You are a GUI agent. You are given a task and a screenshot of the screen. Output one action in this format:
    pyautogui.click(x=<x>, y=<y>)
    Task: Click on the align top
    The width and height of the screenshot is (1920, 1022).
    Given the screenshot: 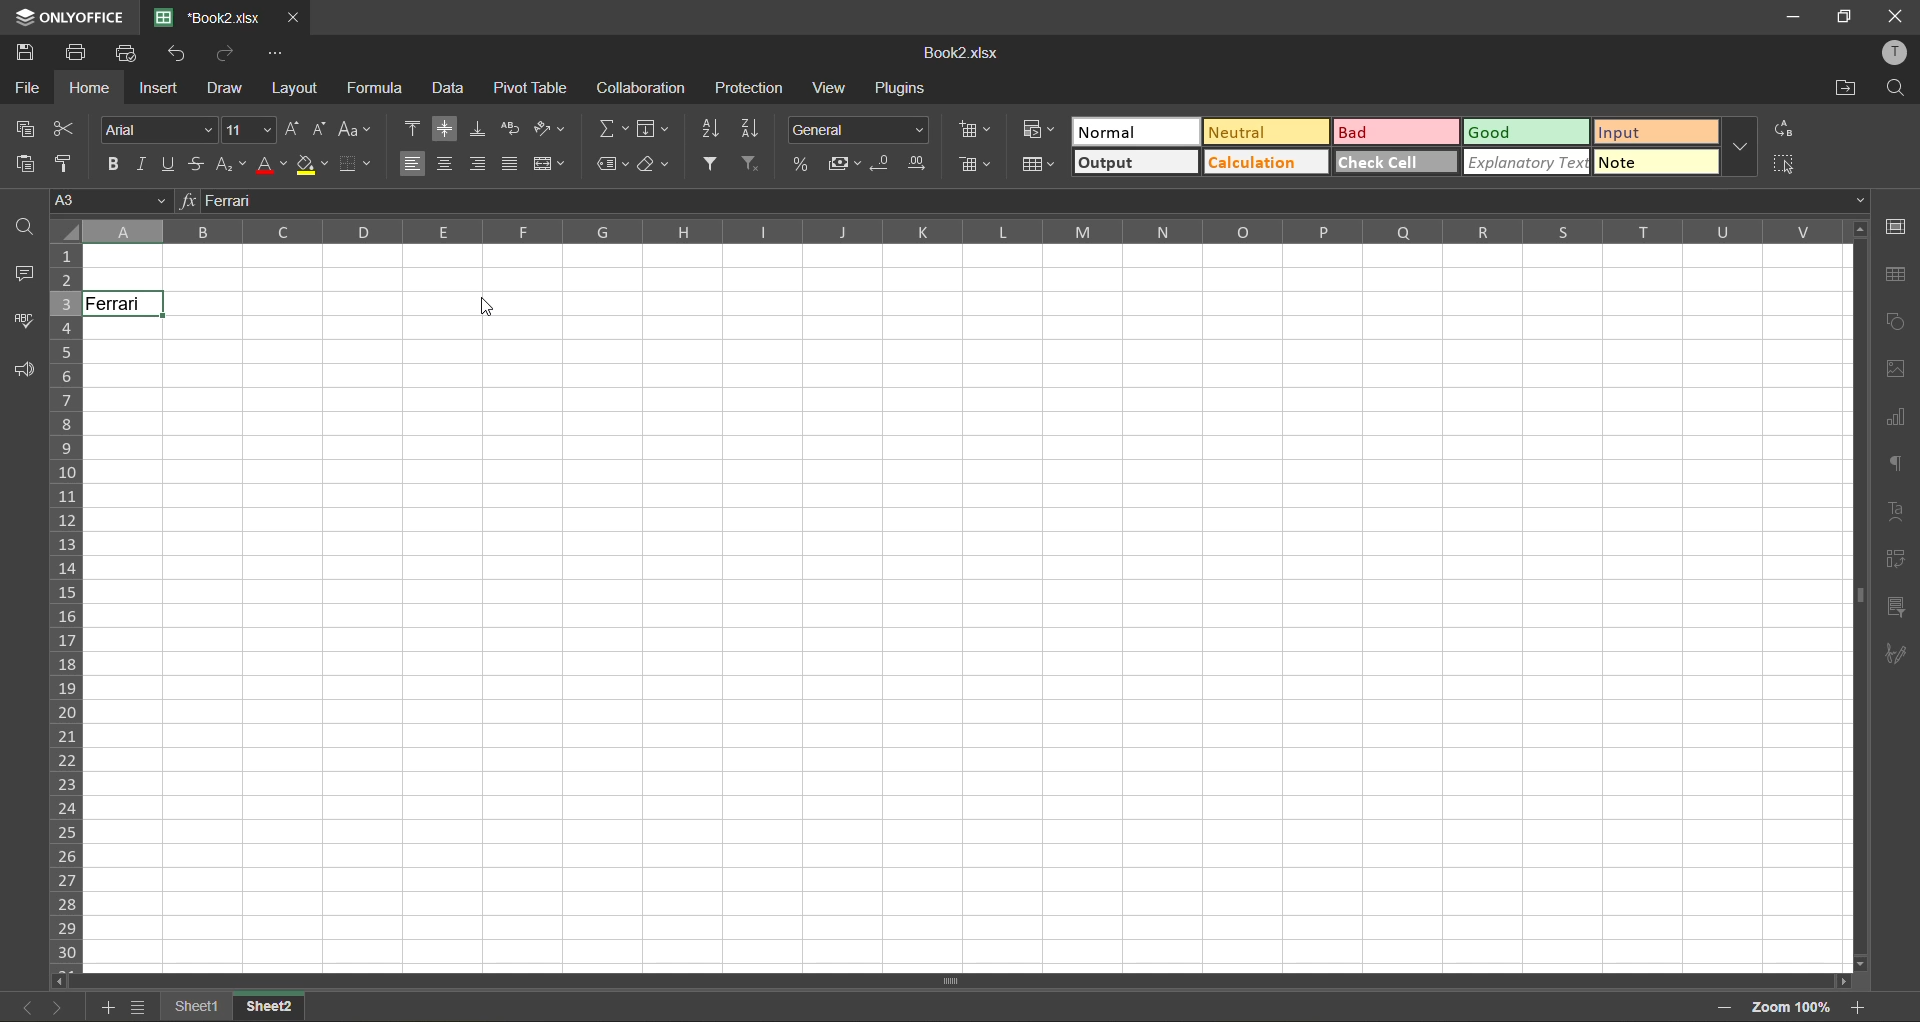 What is the action you would take?
    pyautogui.click(x=410, y=128)
    